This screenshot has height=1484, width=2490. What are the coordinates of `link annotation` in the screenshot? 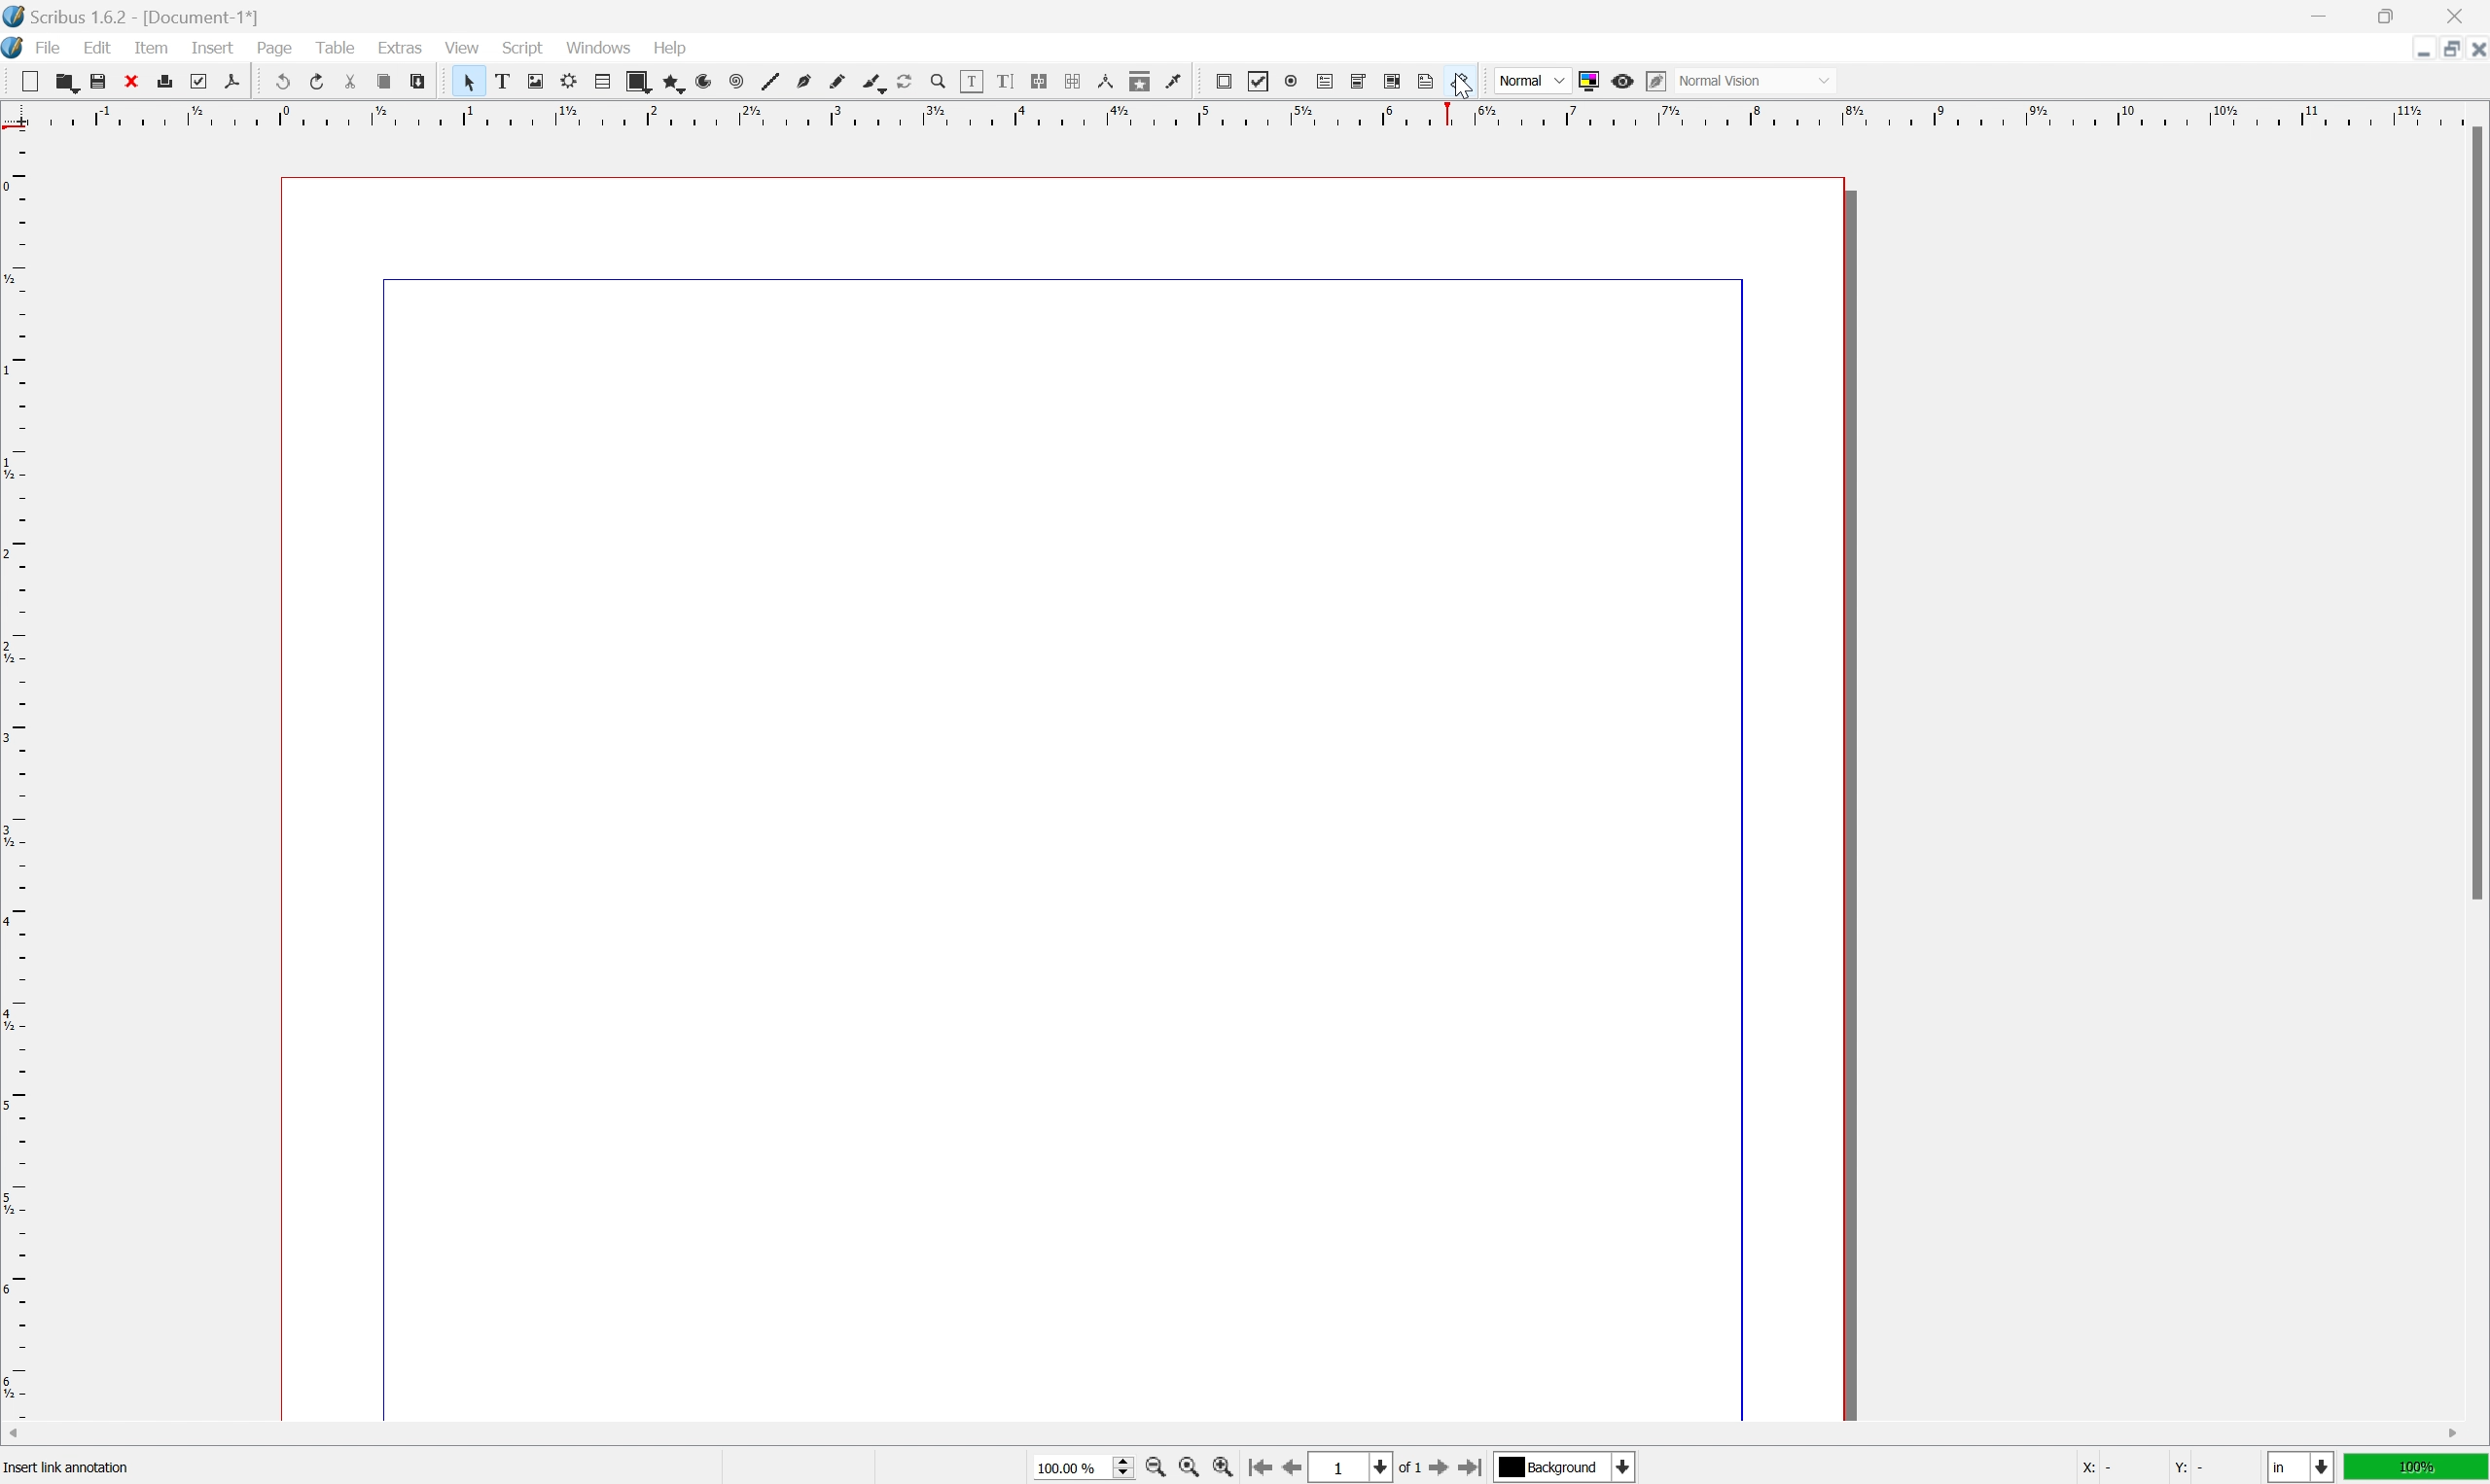 It's located at (1459, 81).